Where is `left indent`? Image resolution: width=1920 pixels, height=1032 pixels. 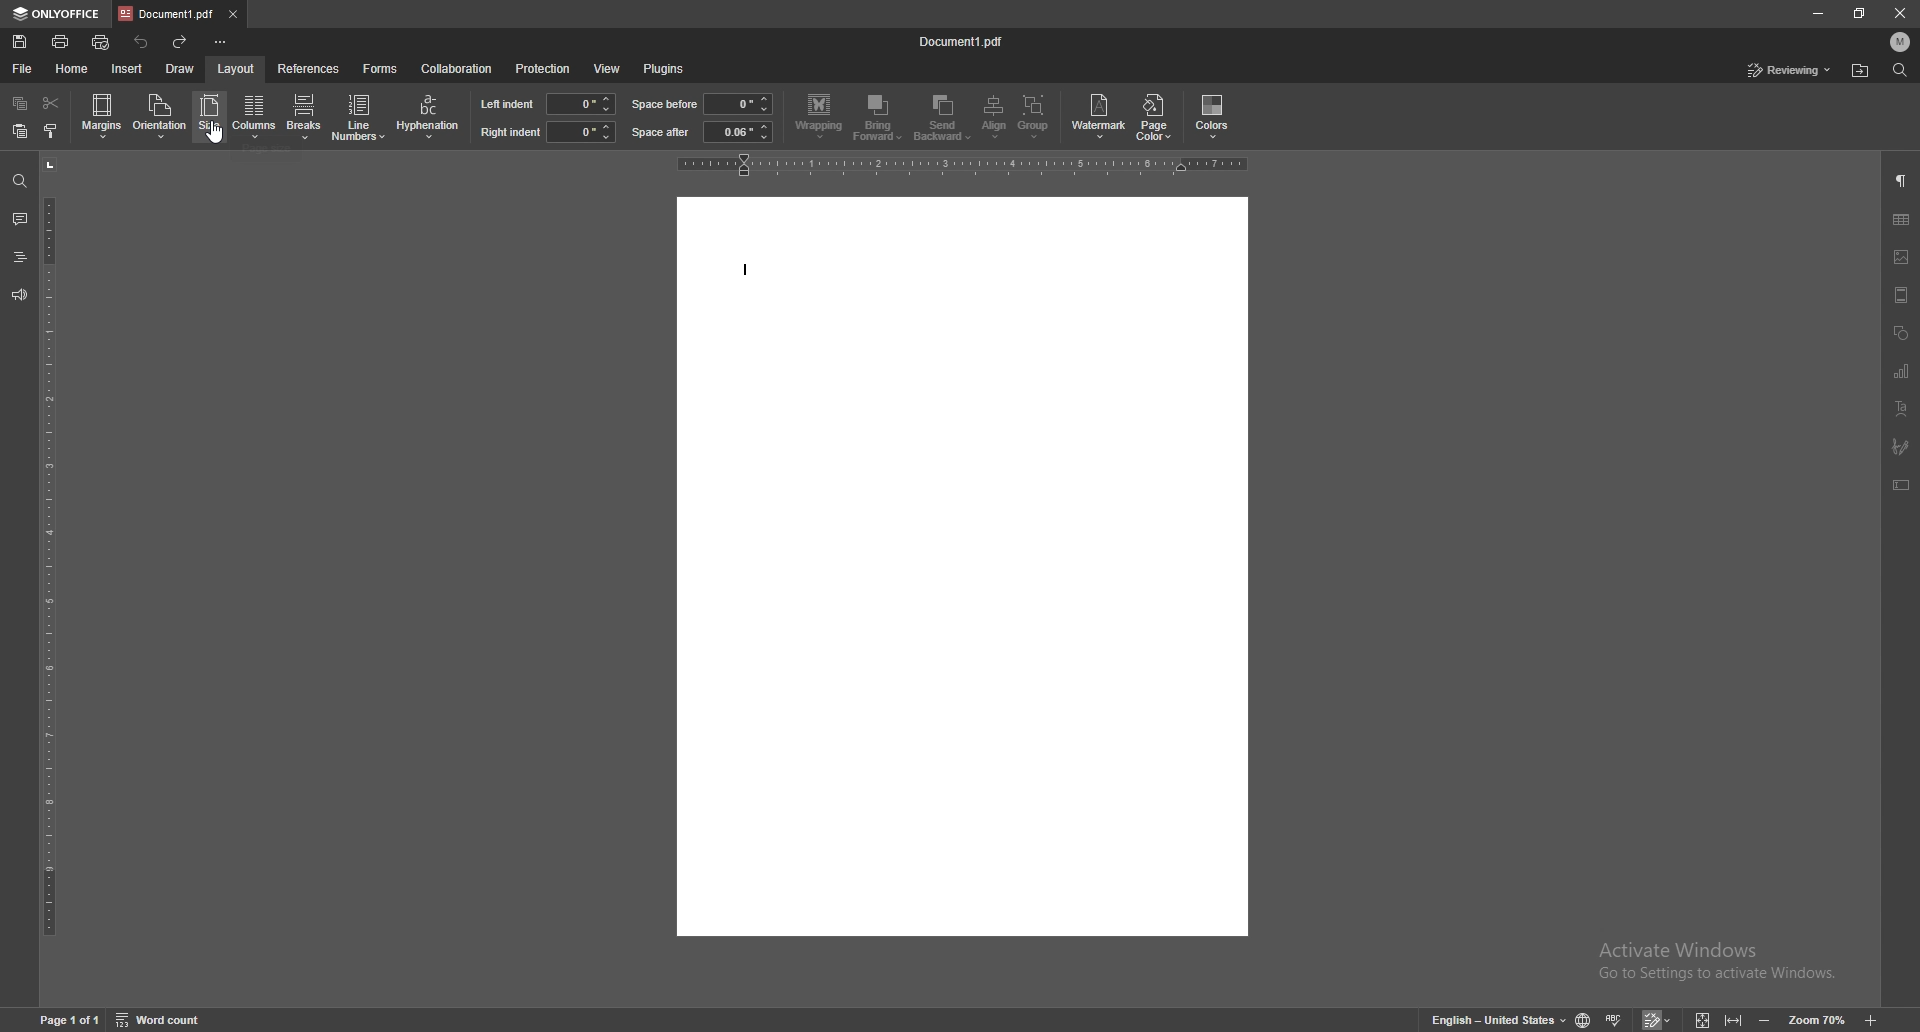 left indent is located at coordinates (507, 103).